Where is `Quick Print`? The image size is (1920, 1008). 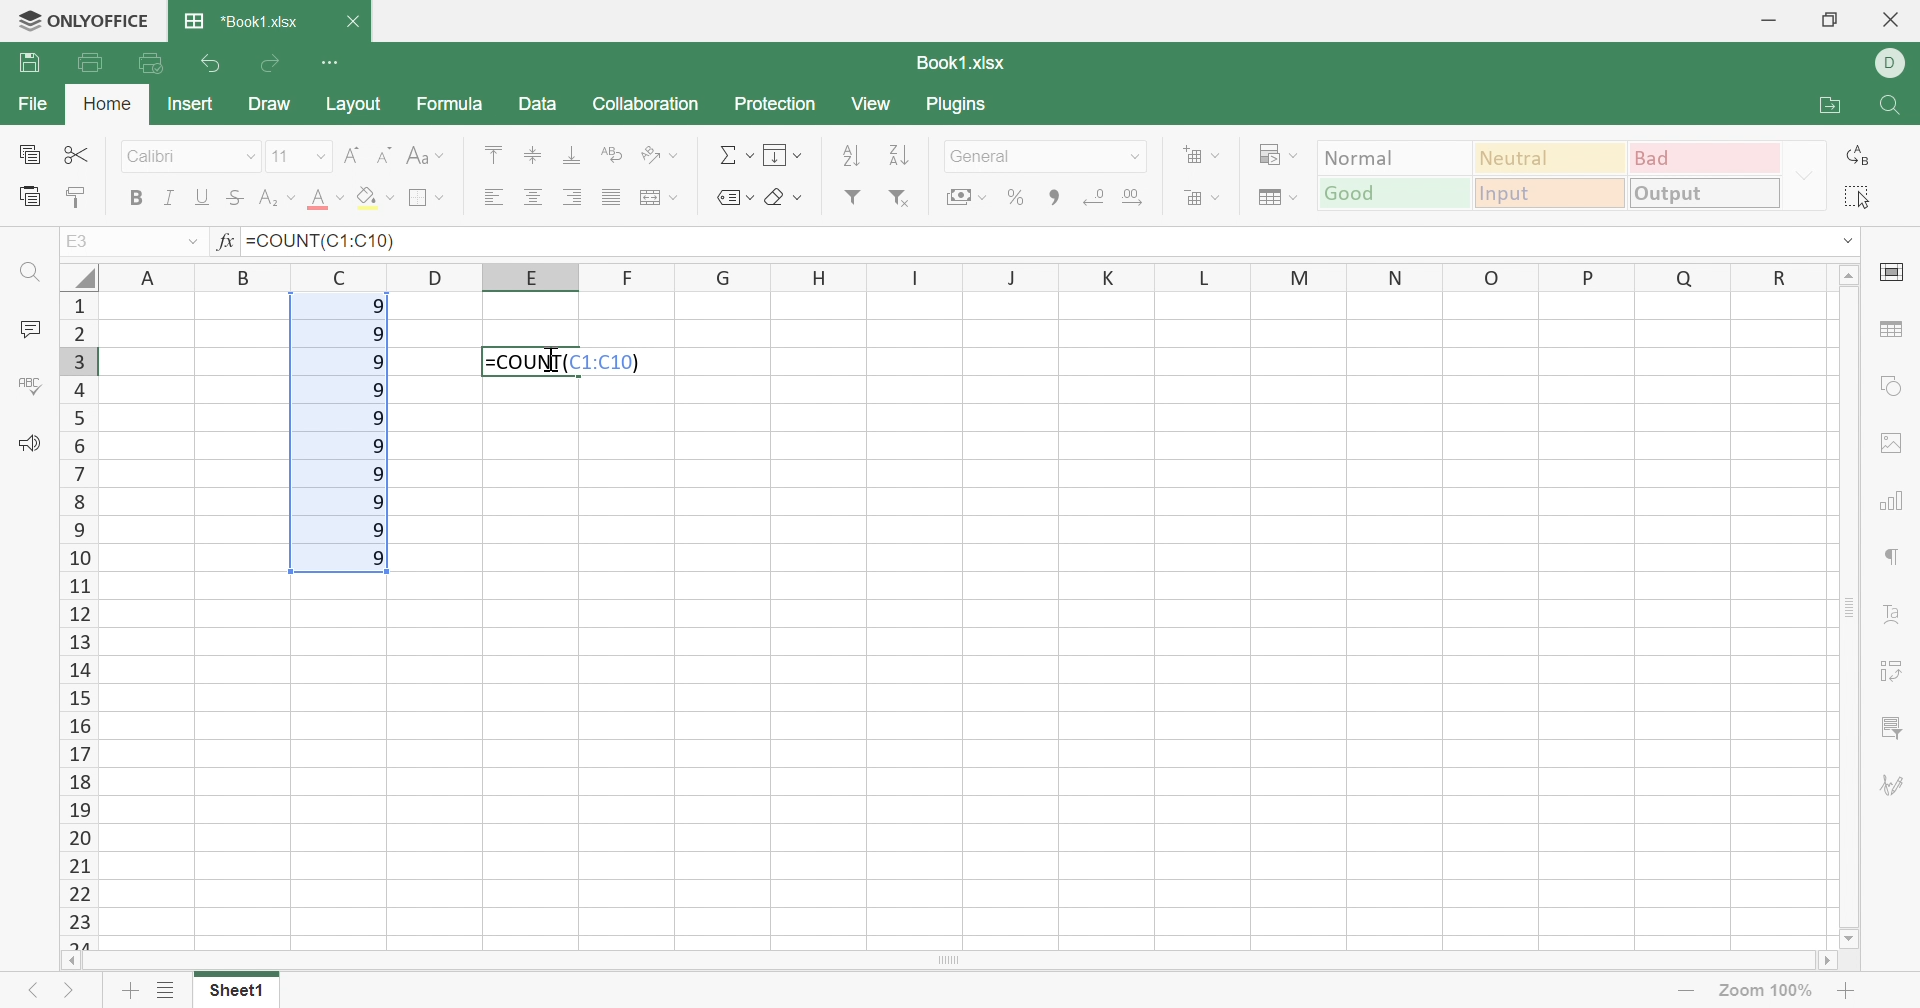 Quick Print is located at coordinates (152, 65).